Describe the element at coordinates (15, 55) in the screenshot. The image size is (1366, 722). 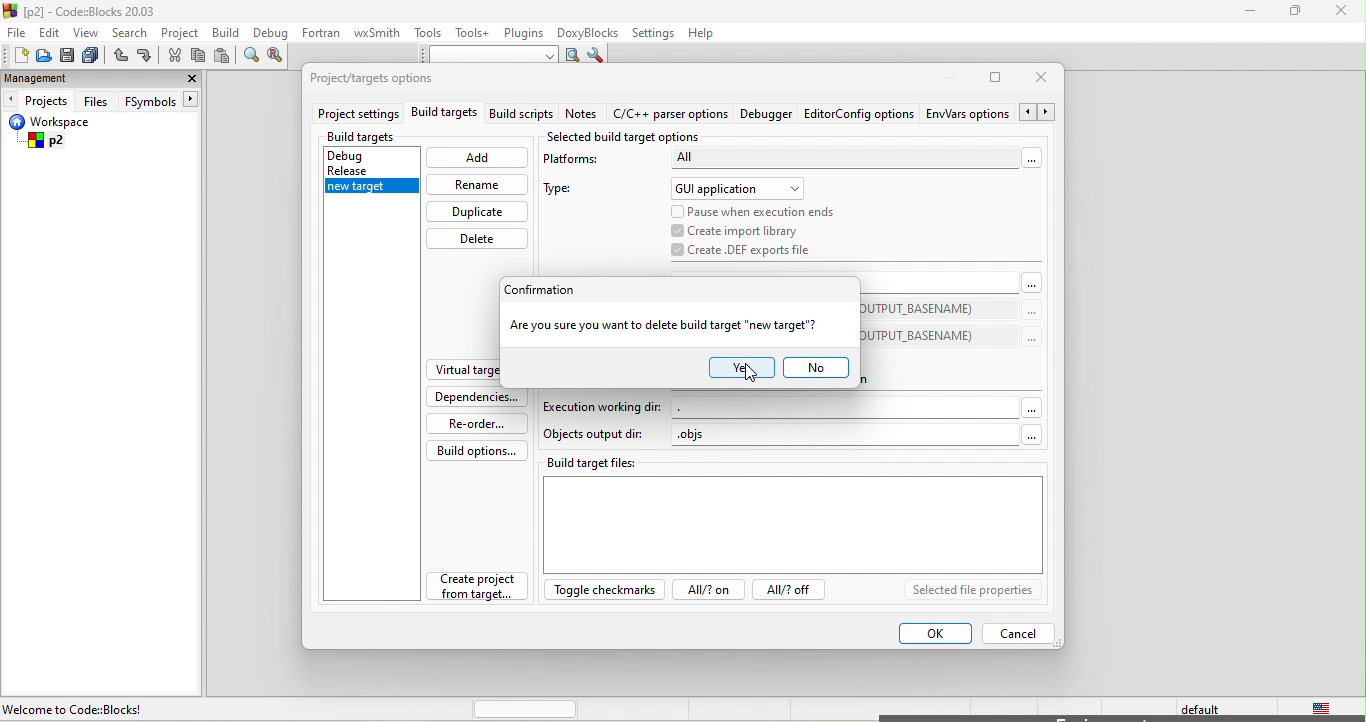
I see `new` at that location.